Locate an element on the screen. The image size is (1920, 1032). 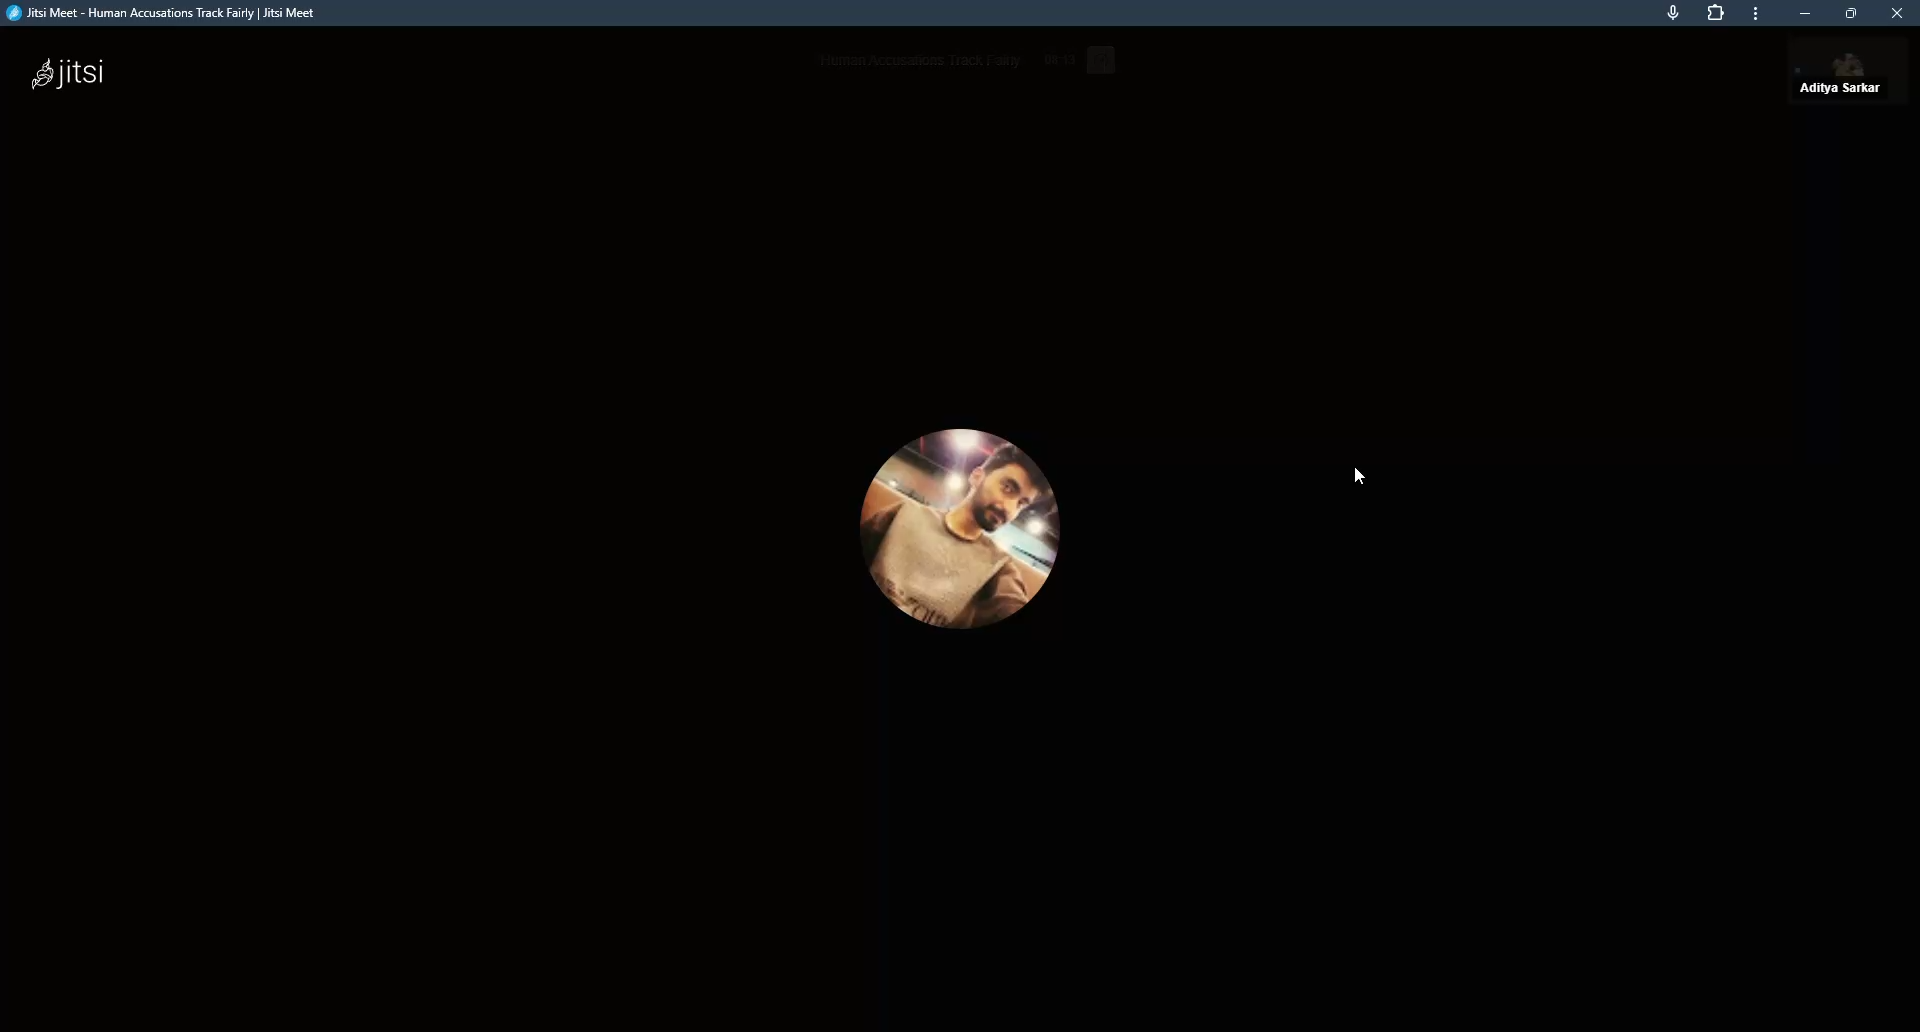
extensions is located at coordinates (1716, 13).